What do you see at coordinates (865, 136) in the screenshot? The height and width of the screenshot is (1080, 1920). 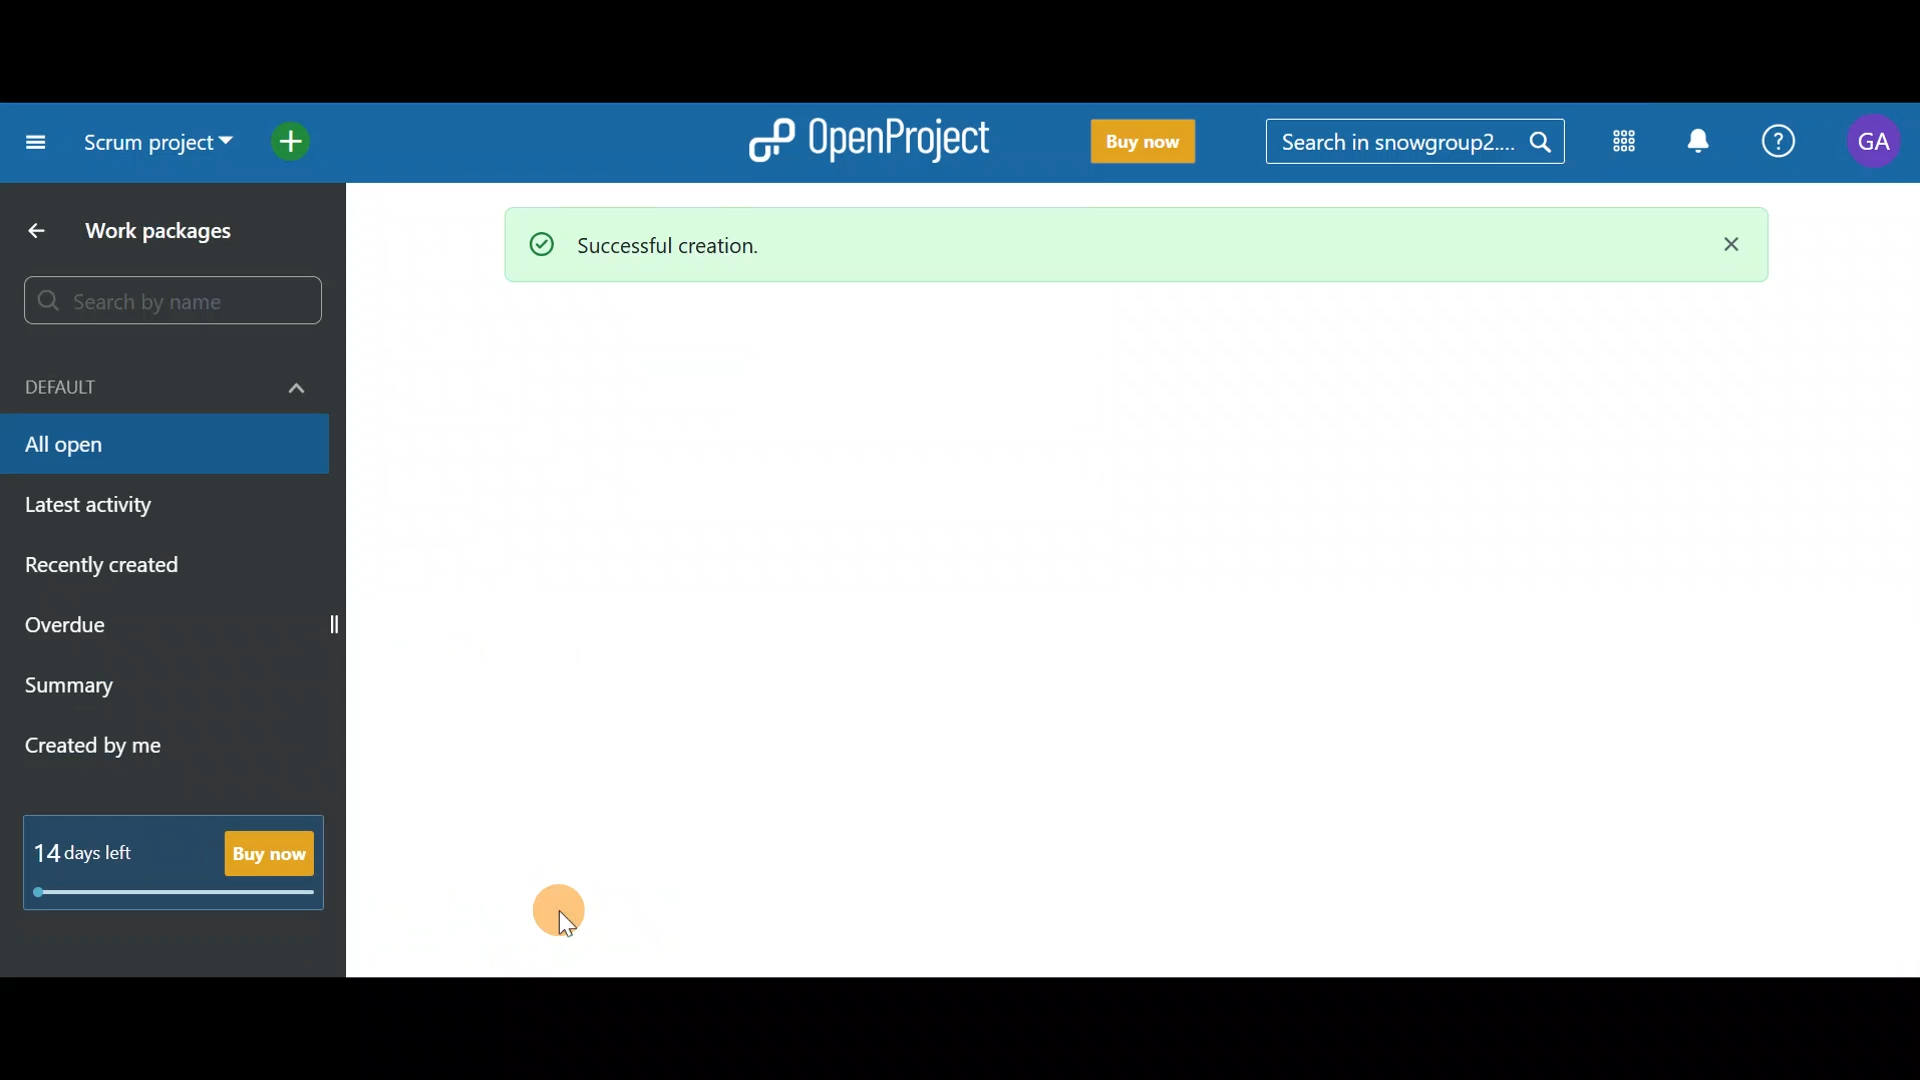 I see `OpenProject` at bounding box center [865, 136].